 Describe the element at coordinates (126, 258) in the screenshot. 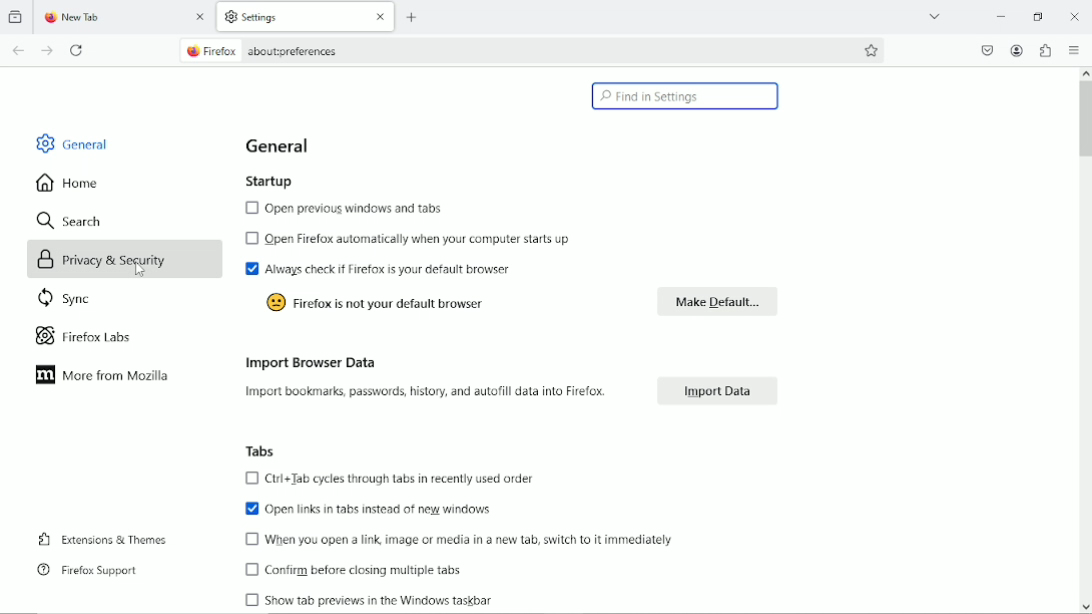

I see `privacy & security` at that location.